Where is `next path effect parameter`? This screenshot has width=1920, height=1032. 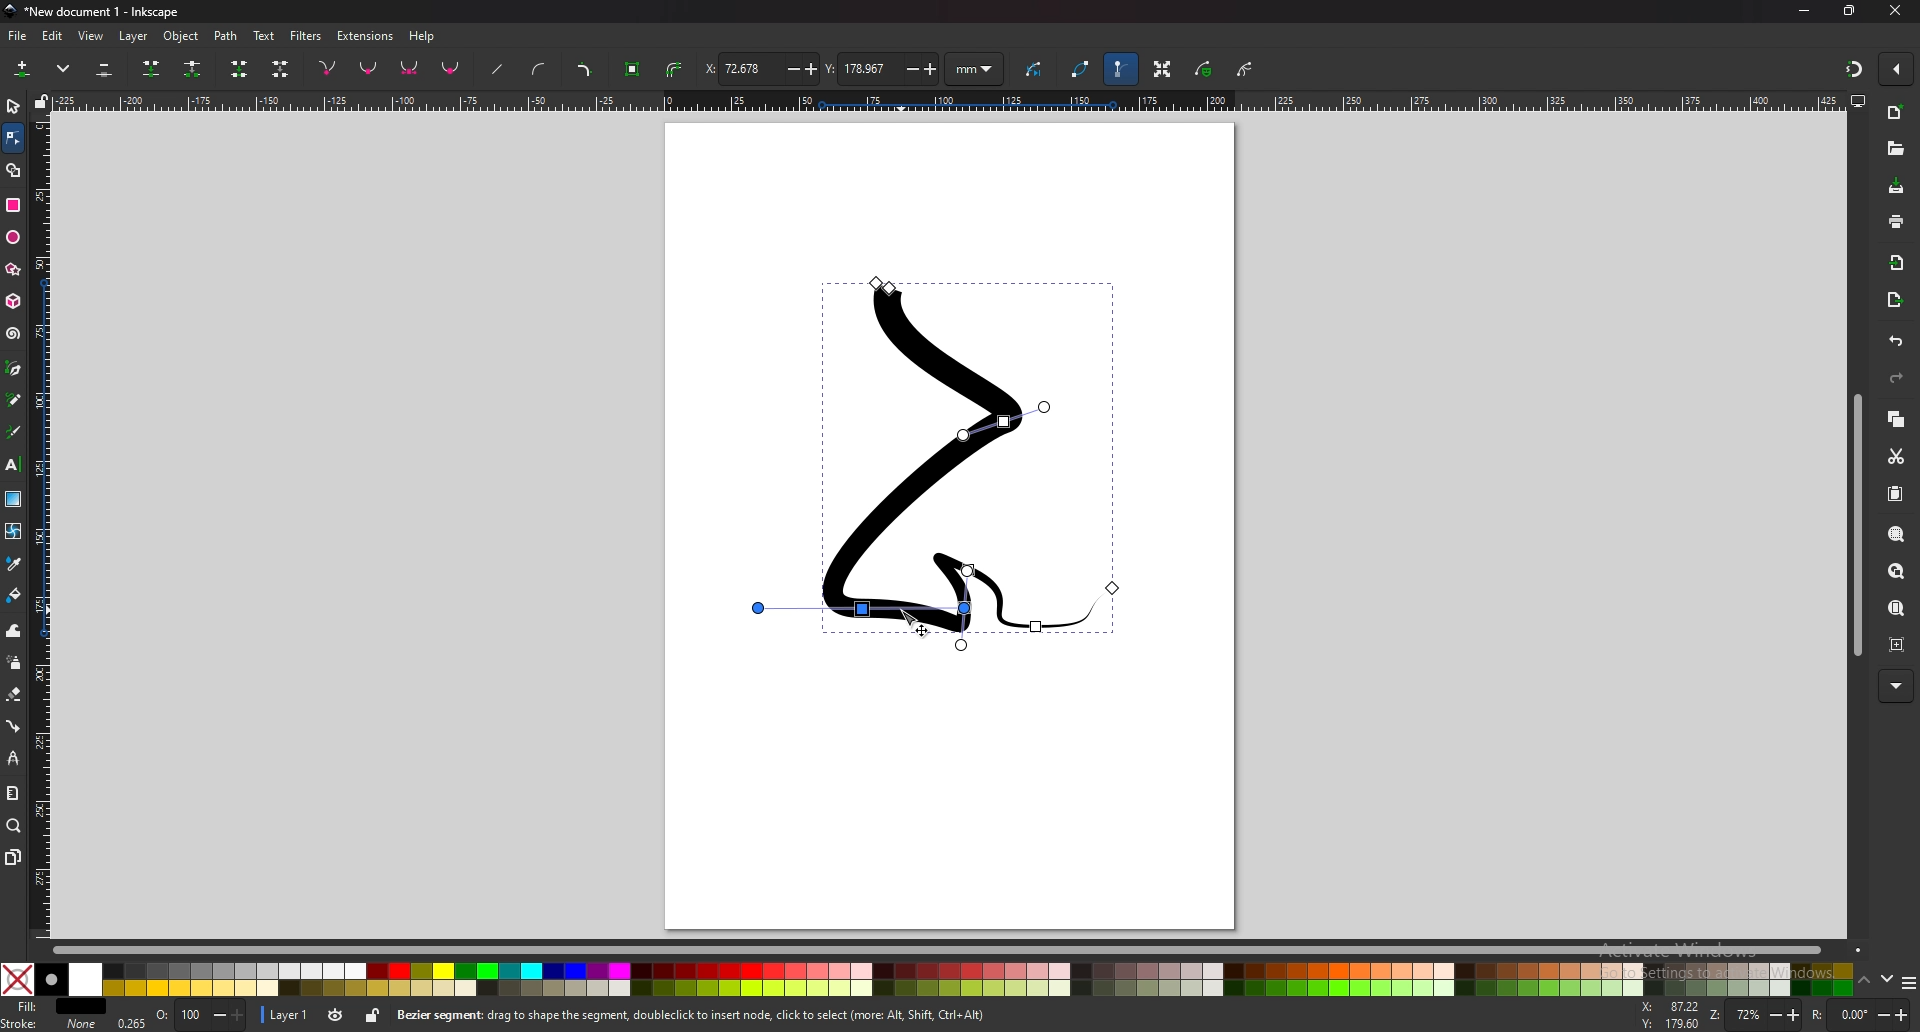
next path effect parameter is located at coordinates (1035, 70).